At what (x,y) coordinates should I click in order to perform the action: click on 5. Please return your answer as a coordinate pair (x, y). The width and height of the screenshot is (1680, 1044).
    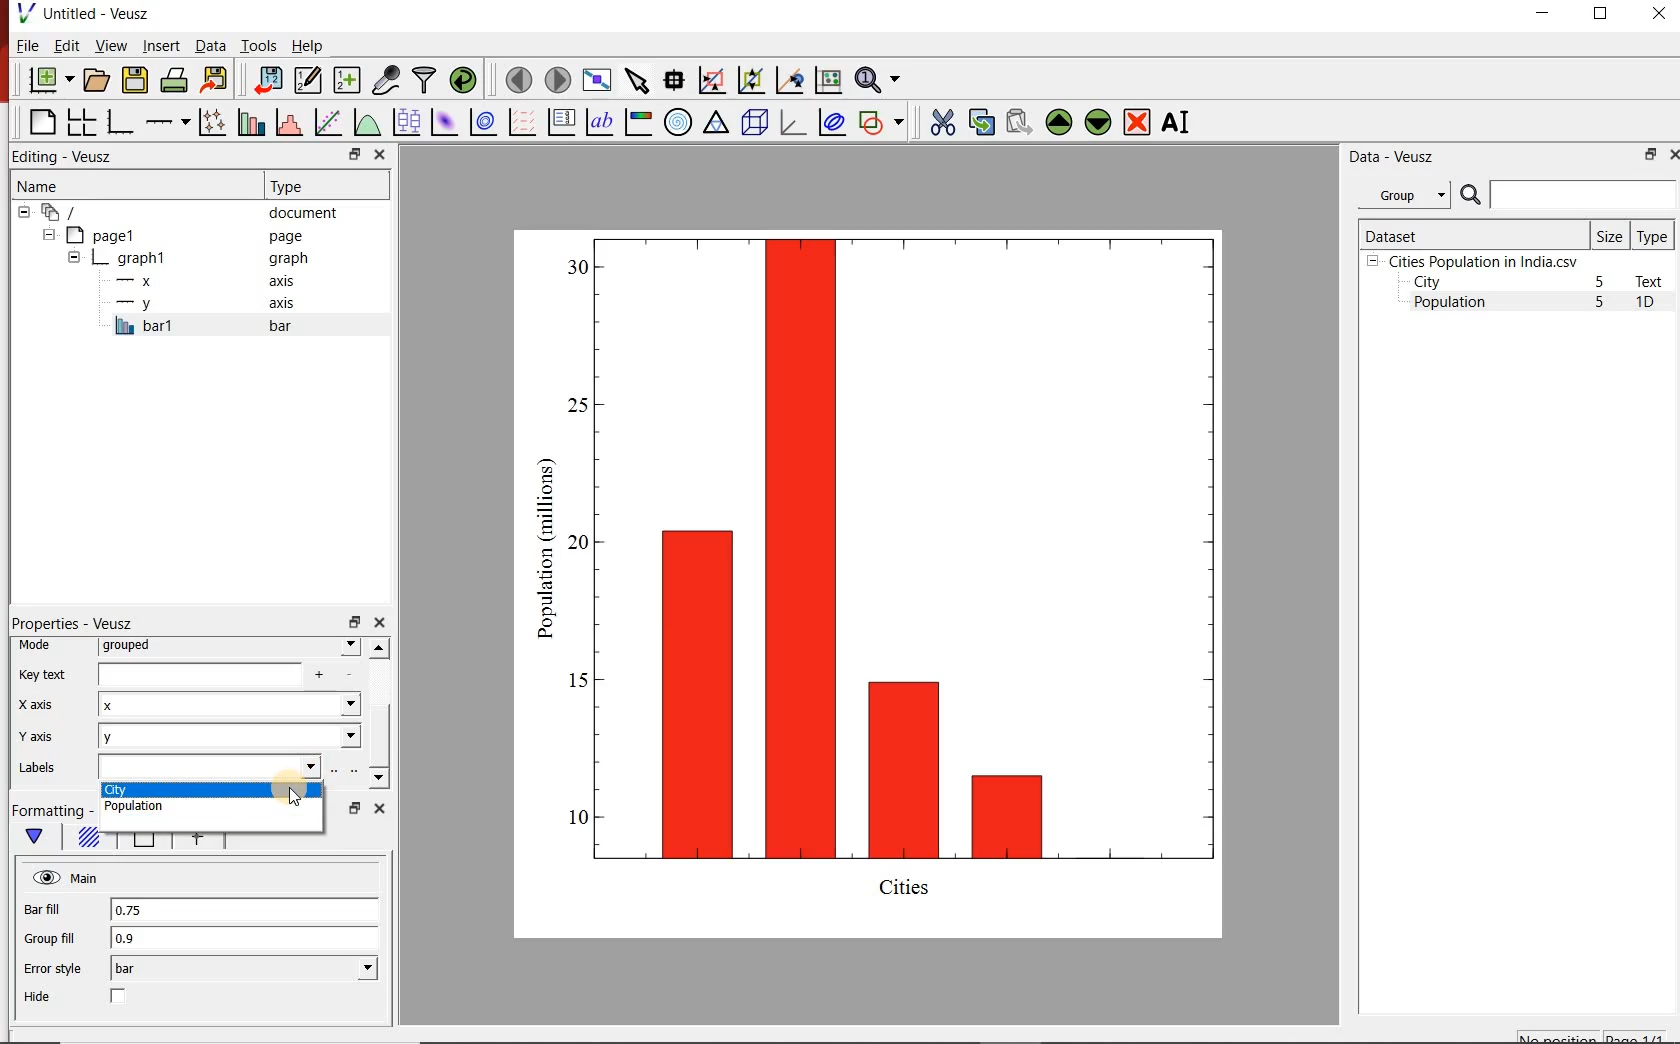
    Looking at the image, I should click on (1601, 283).